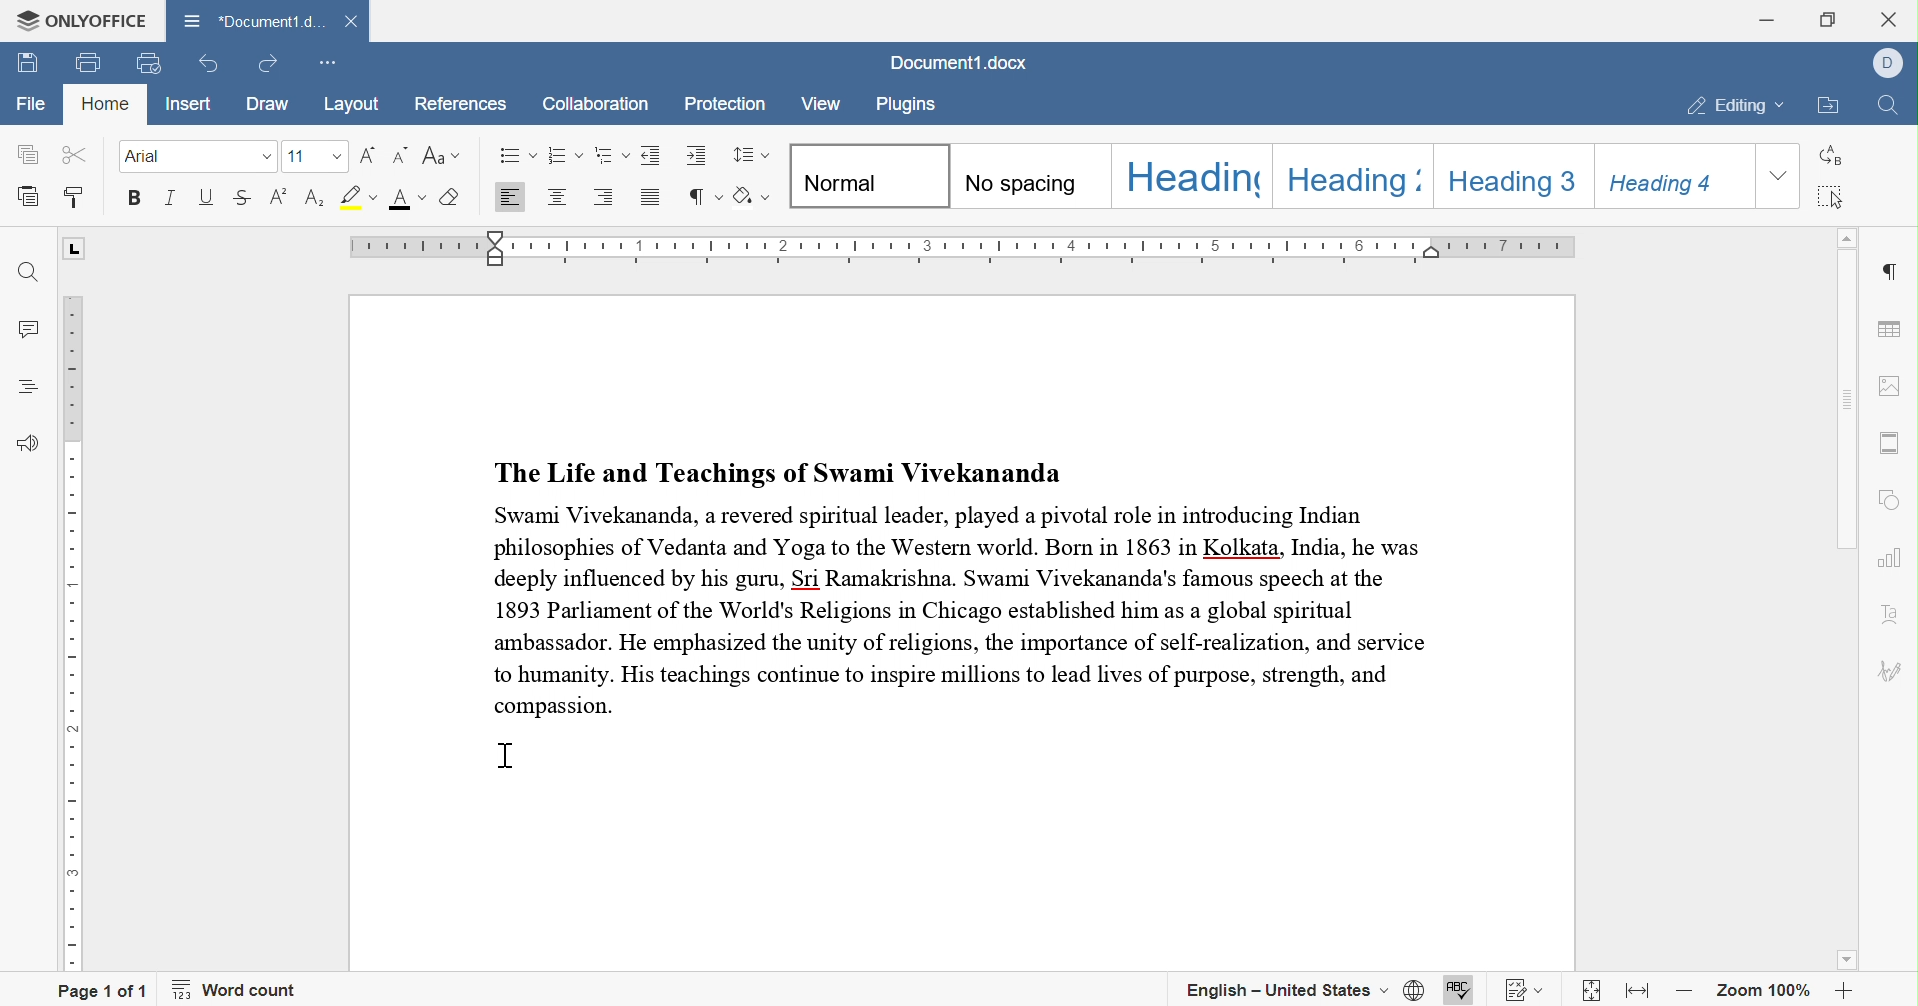 This screenshot has width=1918, height=1006. Describe the element at coordinates (353, 22) in the screenshot. I see `close` at that location.